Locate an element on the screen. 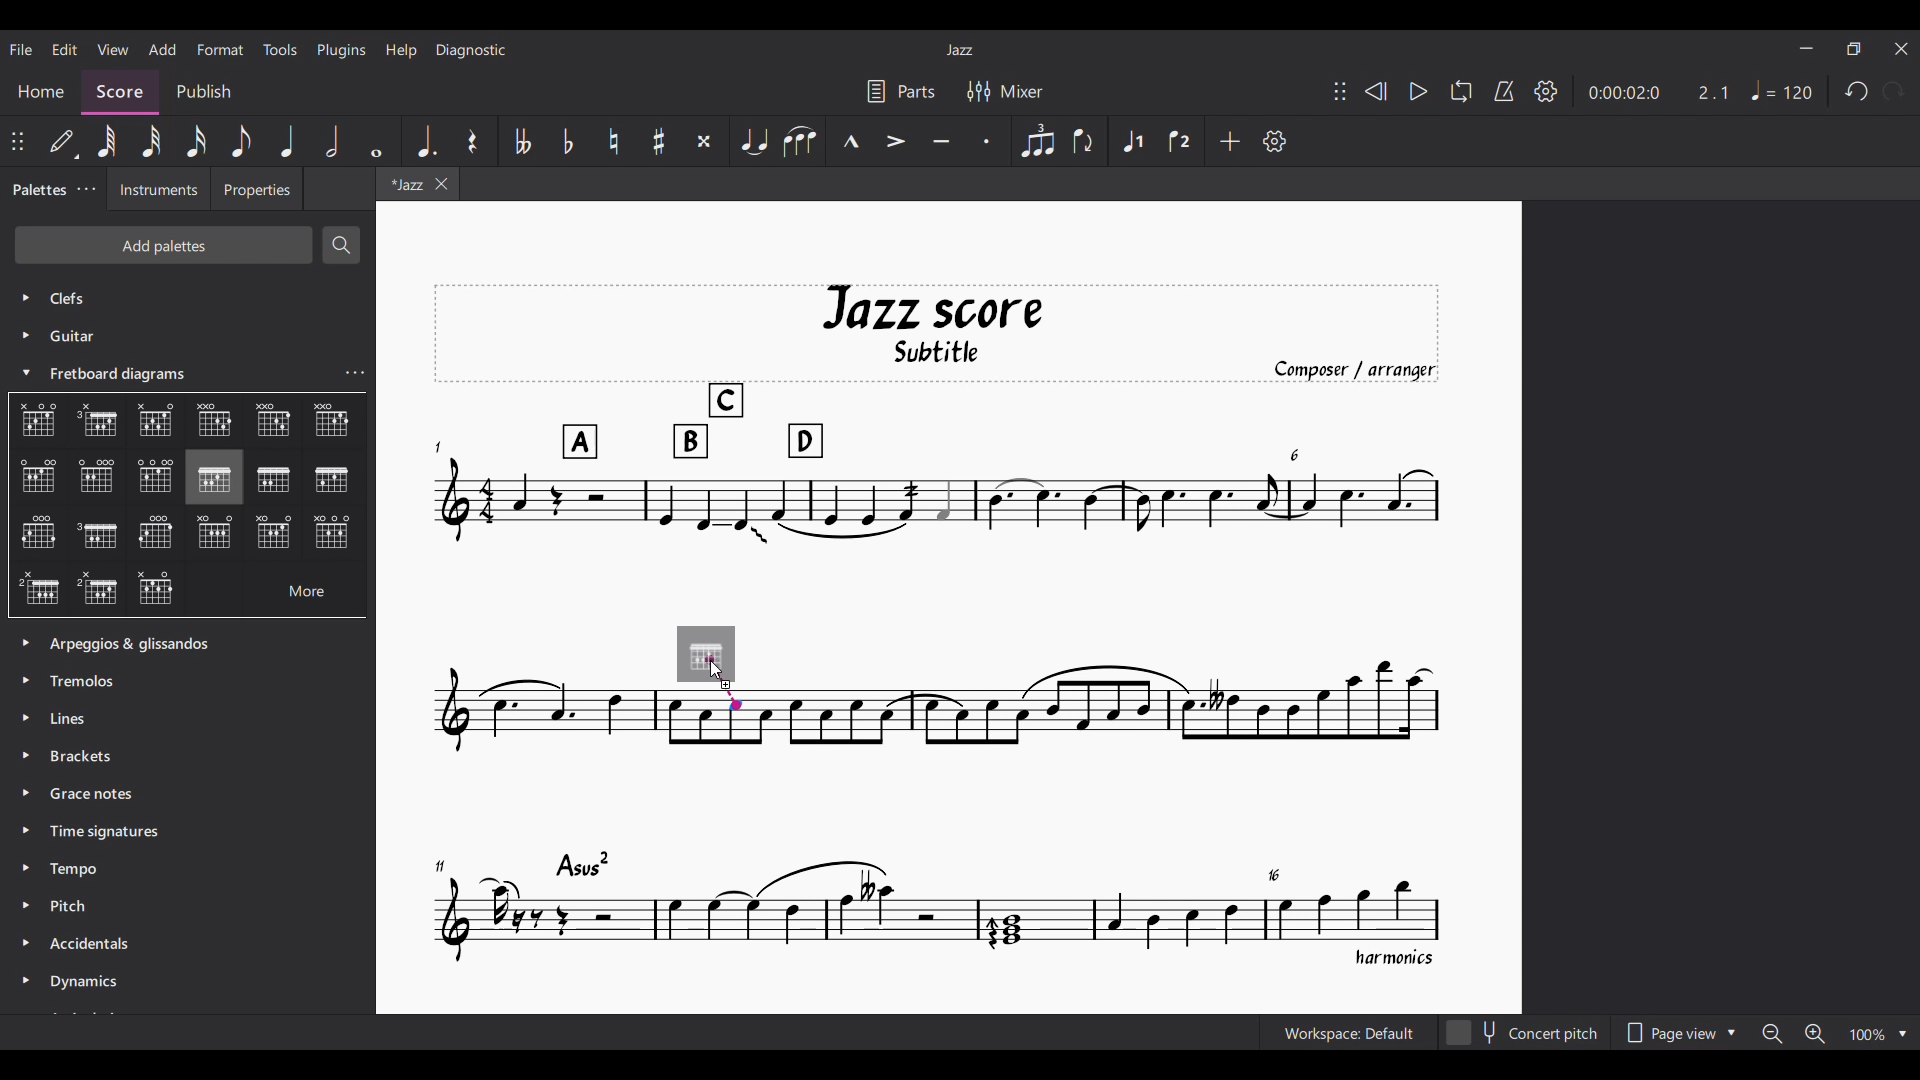  Brackets is located at coordinates (89, 760).